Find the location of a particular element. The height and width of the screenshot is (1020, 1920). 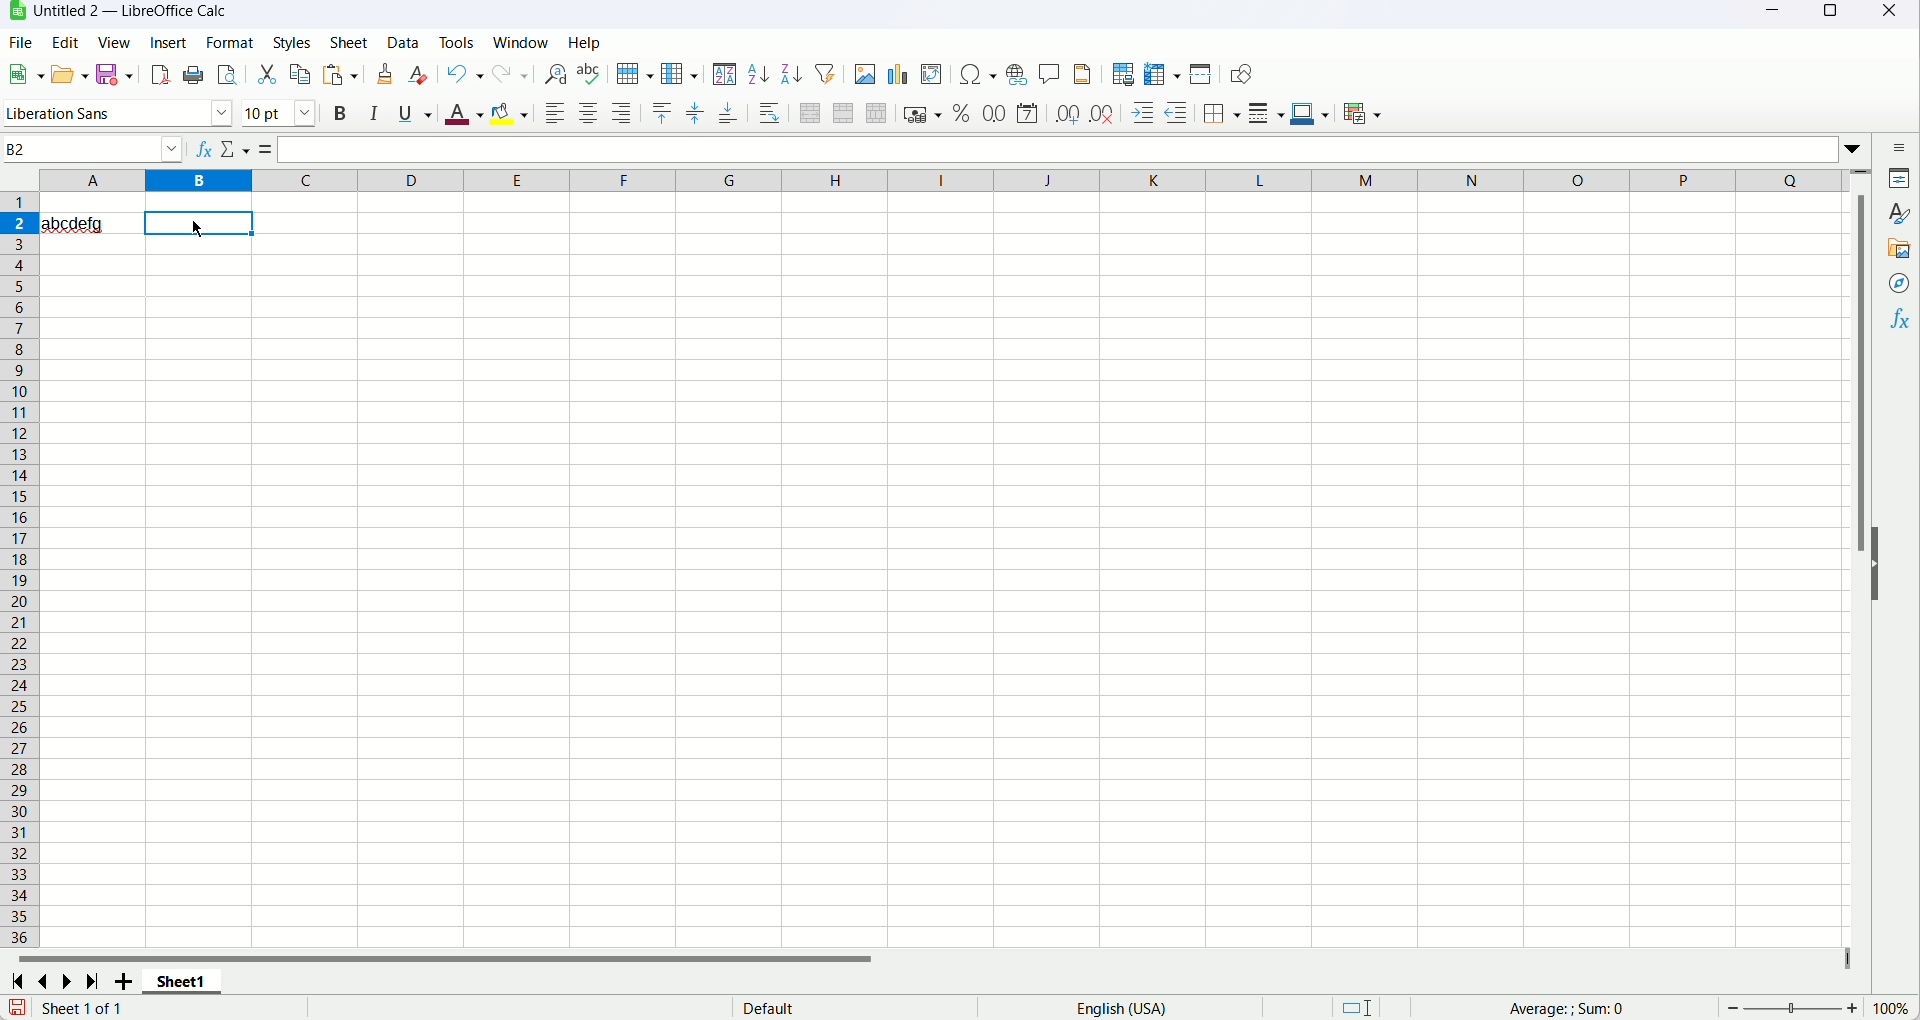

unmerge cells is located at coordinates (875, 114).